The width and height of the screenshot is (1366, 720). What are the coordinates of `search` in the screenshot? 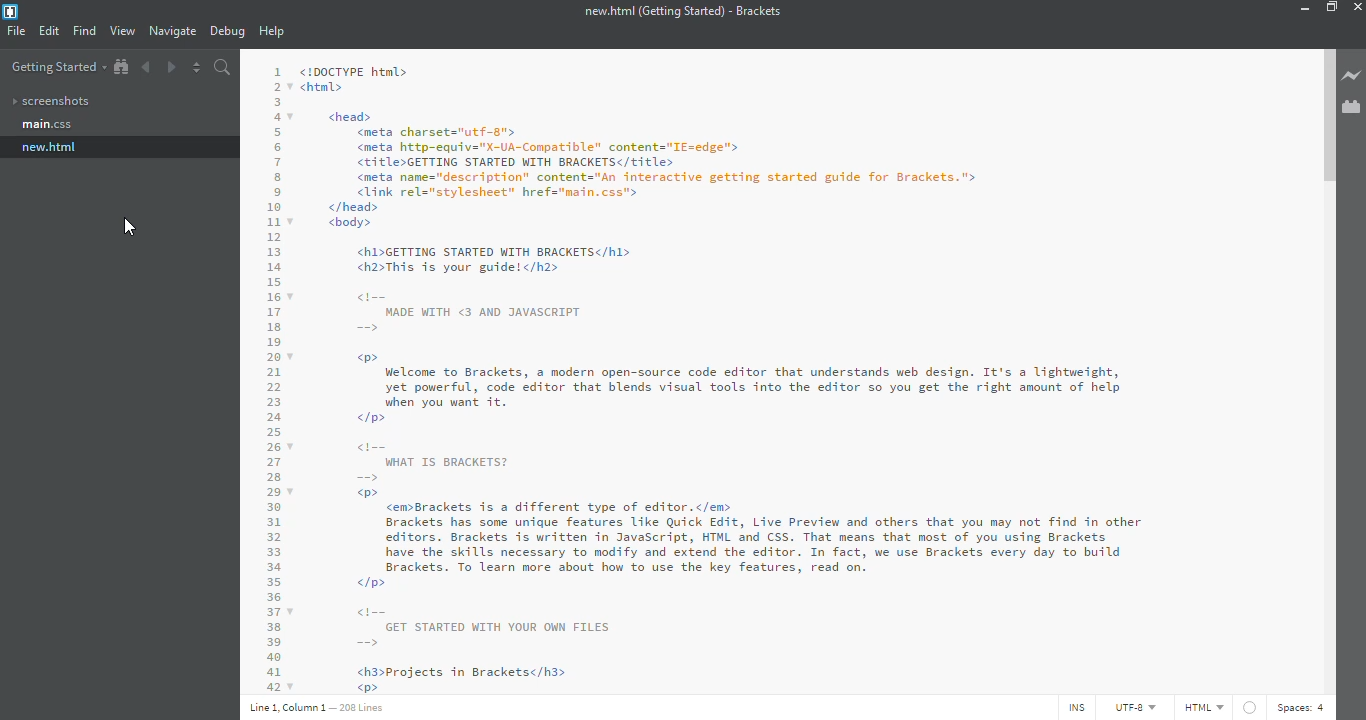 It's located at (223, 67).